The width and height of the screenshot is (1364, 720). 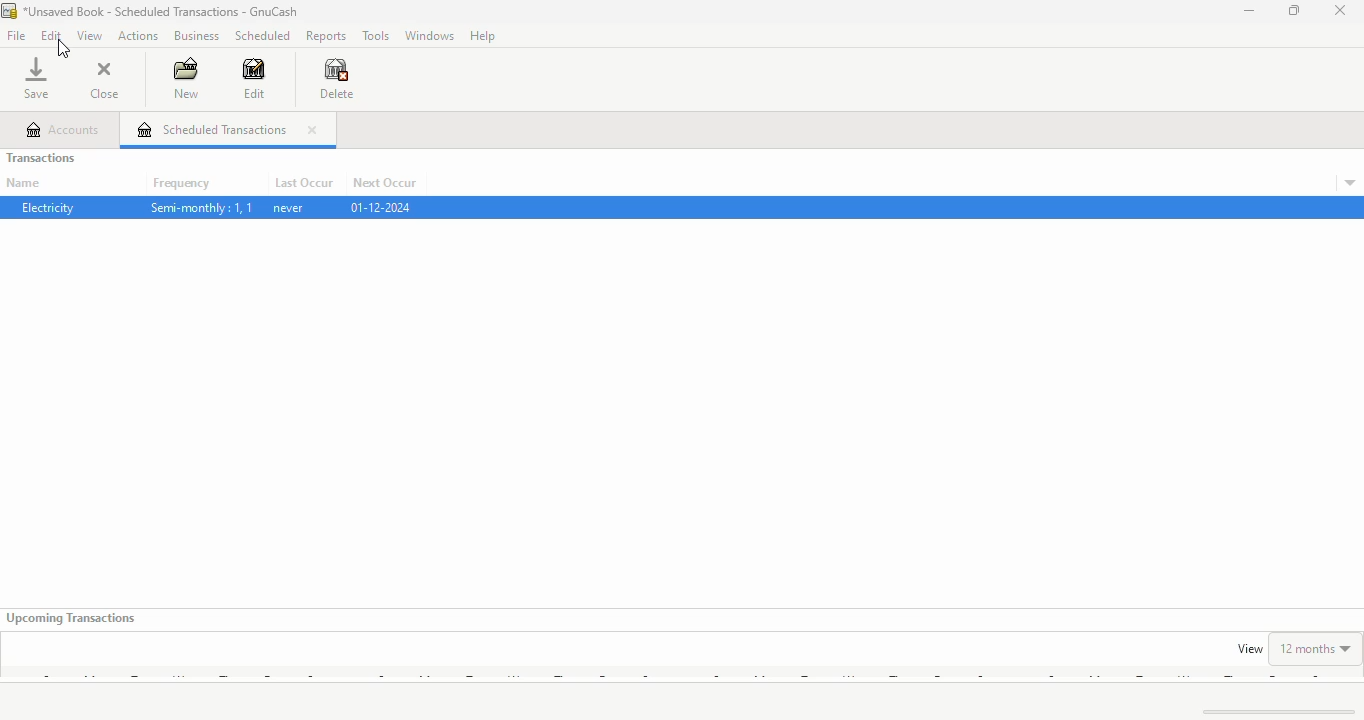 What do you see at coordinates (17, 35) in the screenshot?
I see `file` at bounding box center [17, 35].